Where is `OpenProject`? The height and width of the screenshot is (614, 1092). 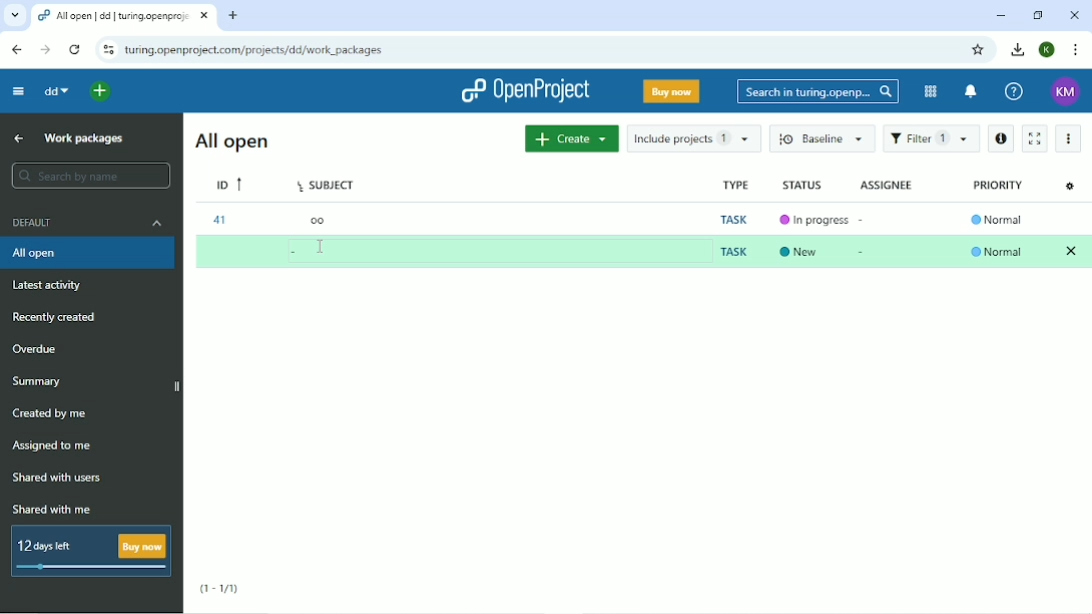 OpenProject is located at coordinates (524, 92).